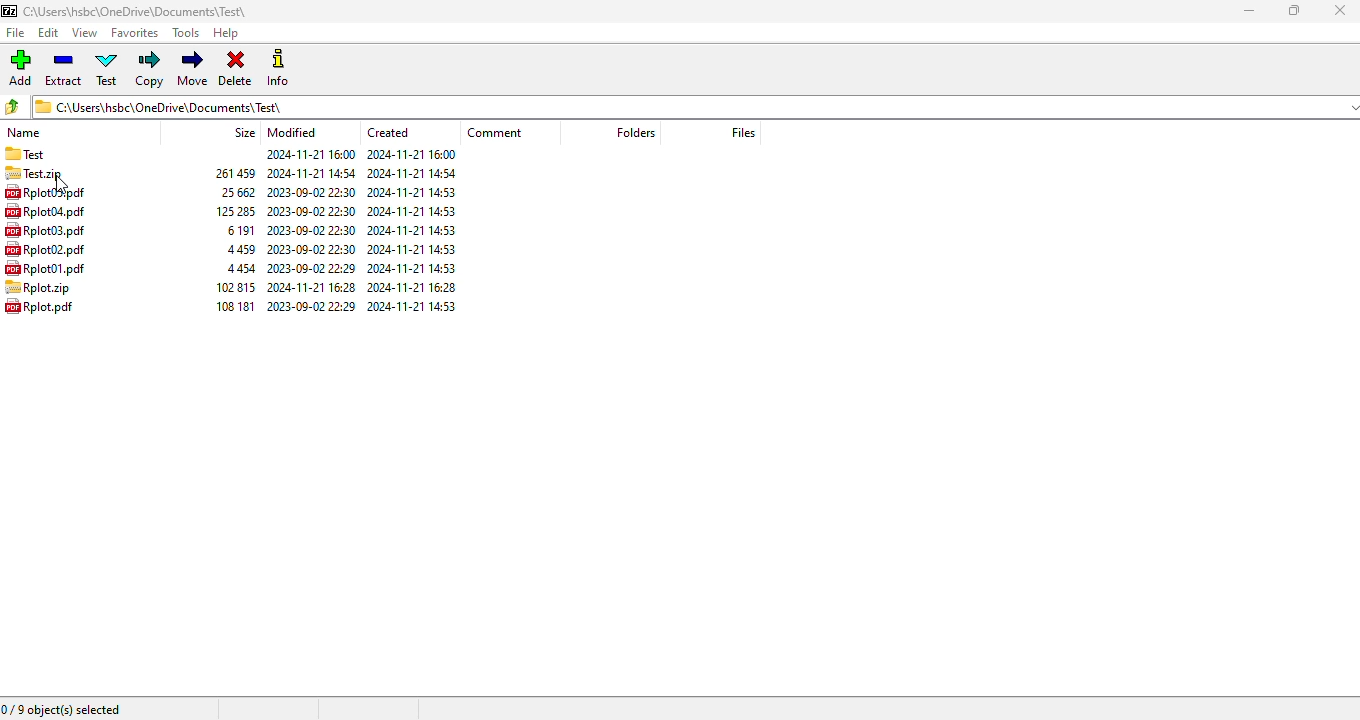 The width and height of the screenshot is (1360, 720). I want to click on archive, so click(35, 173).